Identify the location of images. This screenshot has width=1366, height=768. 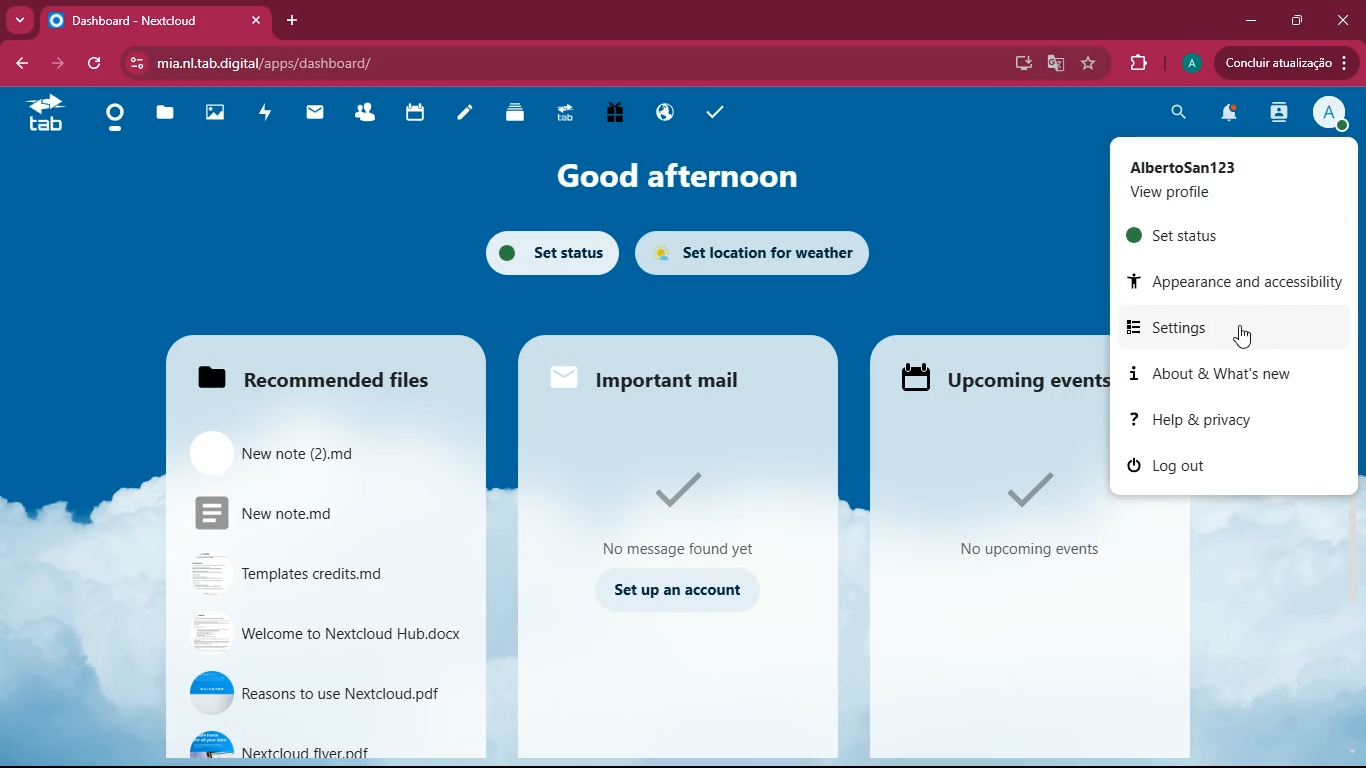
(217, 111).